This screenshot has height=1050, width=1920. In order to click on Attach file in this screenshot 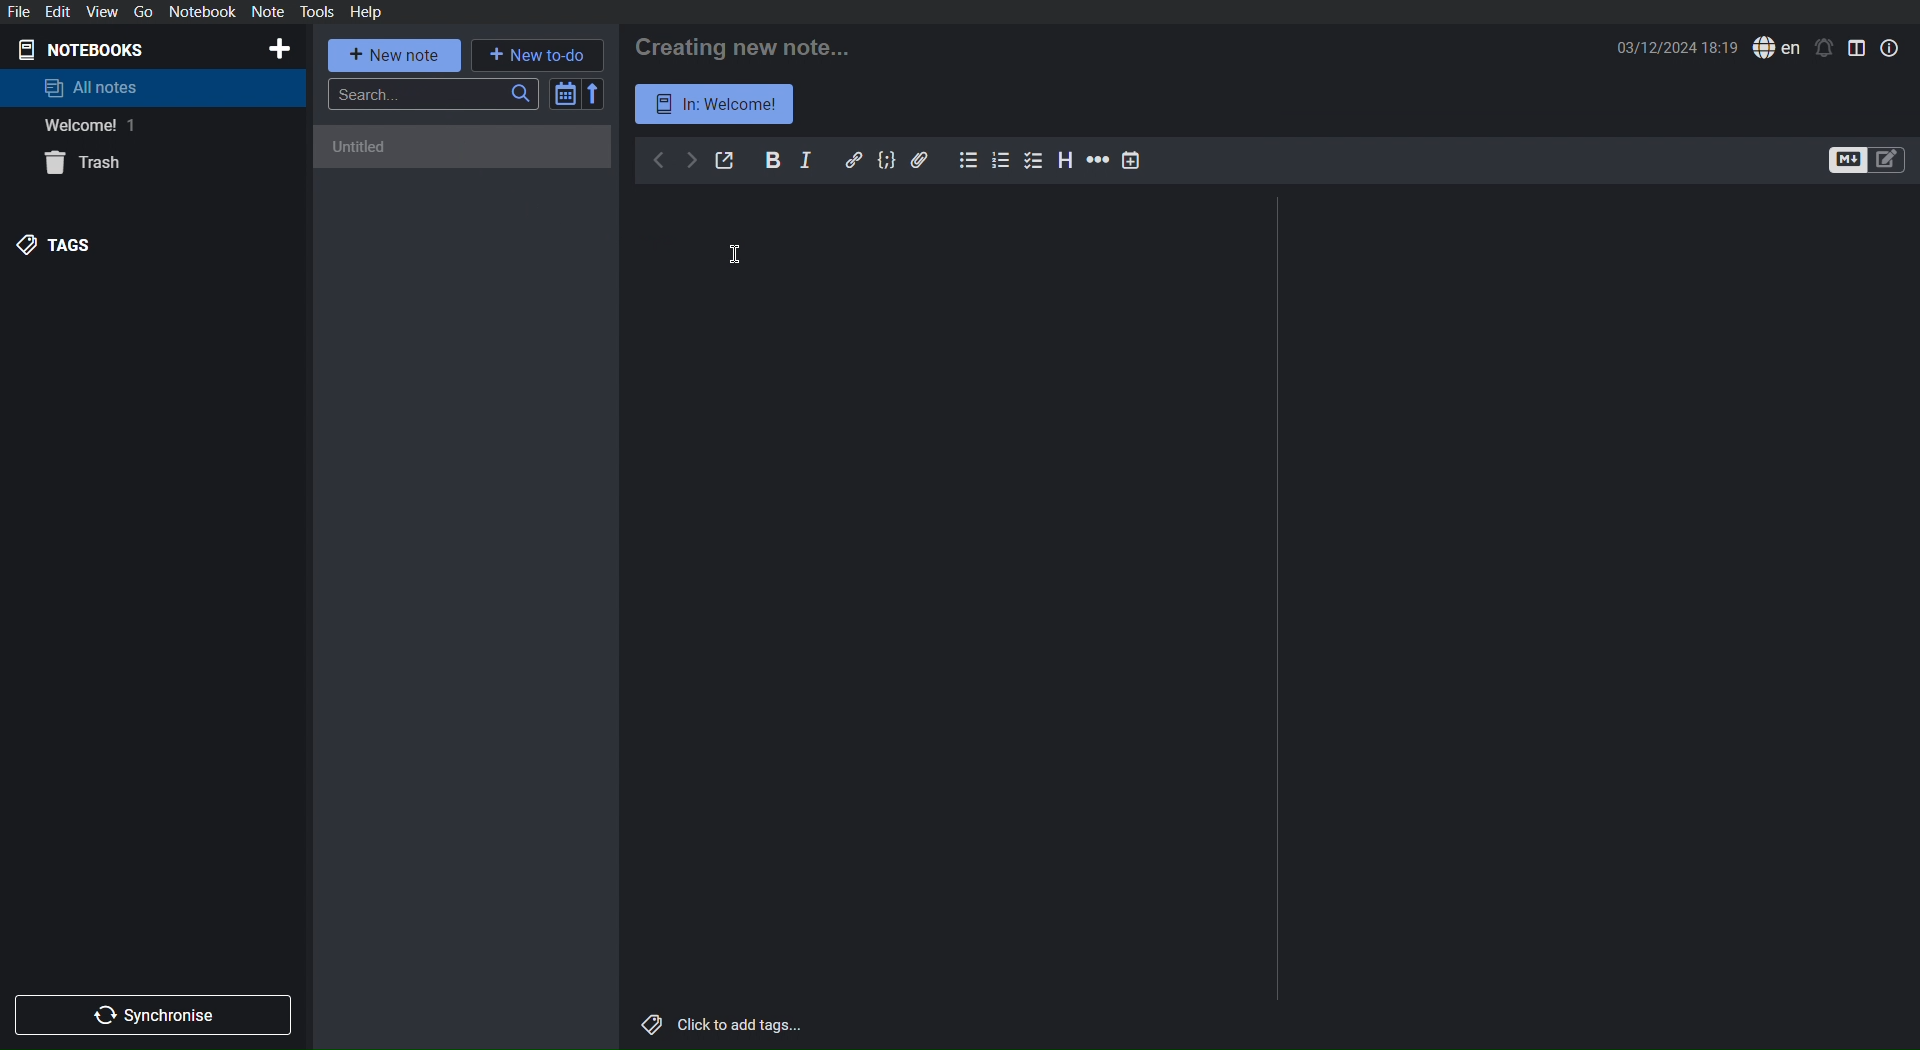, I will do `click(921, 159)`.